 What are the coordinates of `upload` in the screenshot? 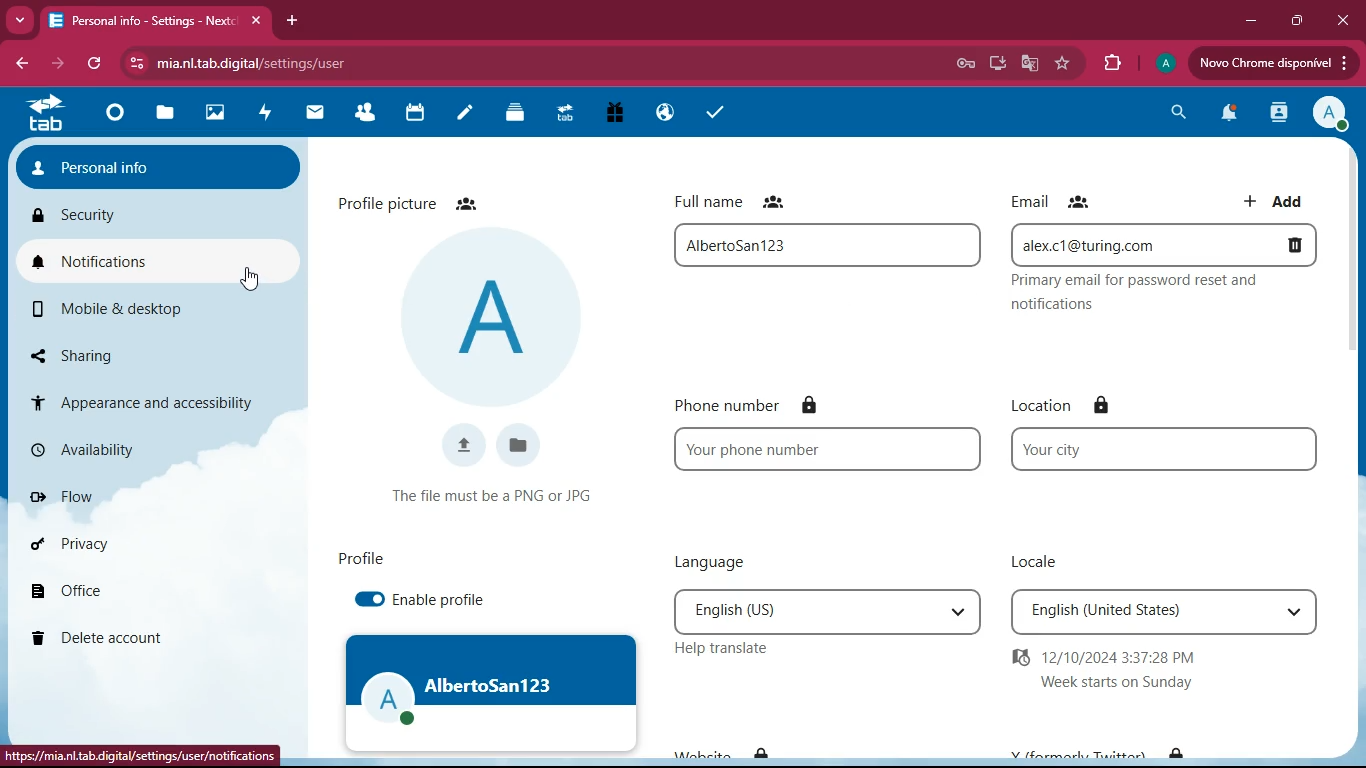 It's located at (1274, 65).